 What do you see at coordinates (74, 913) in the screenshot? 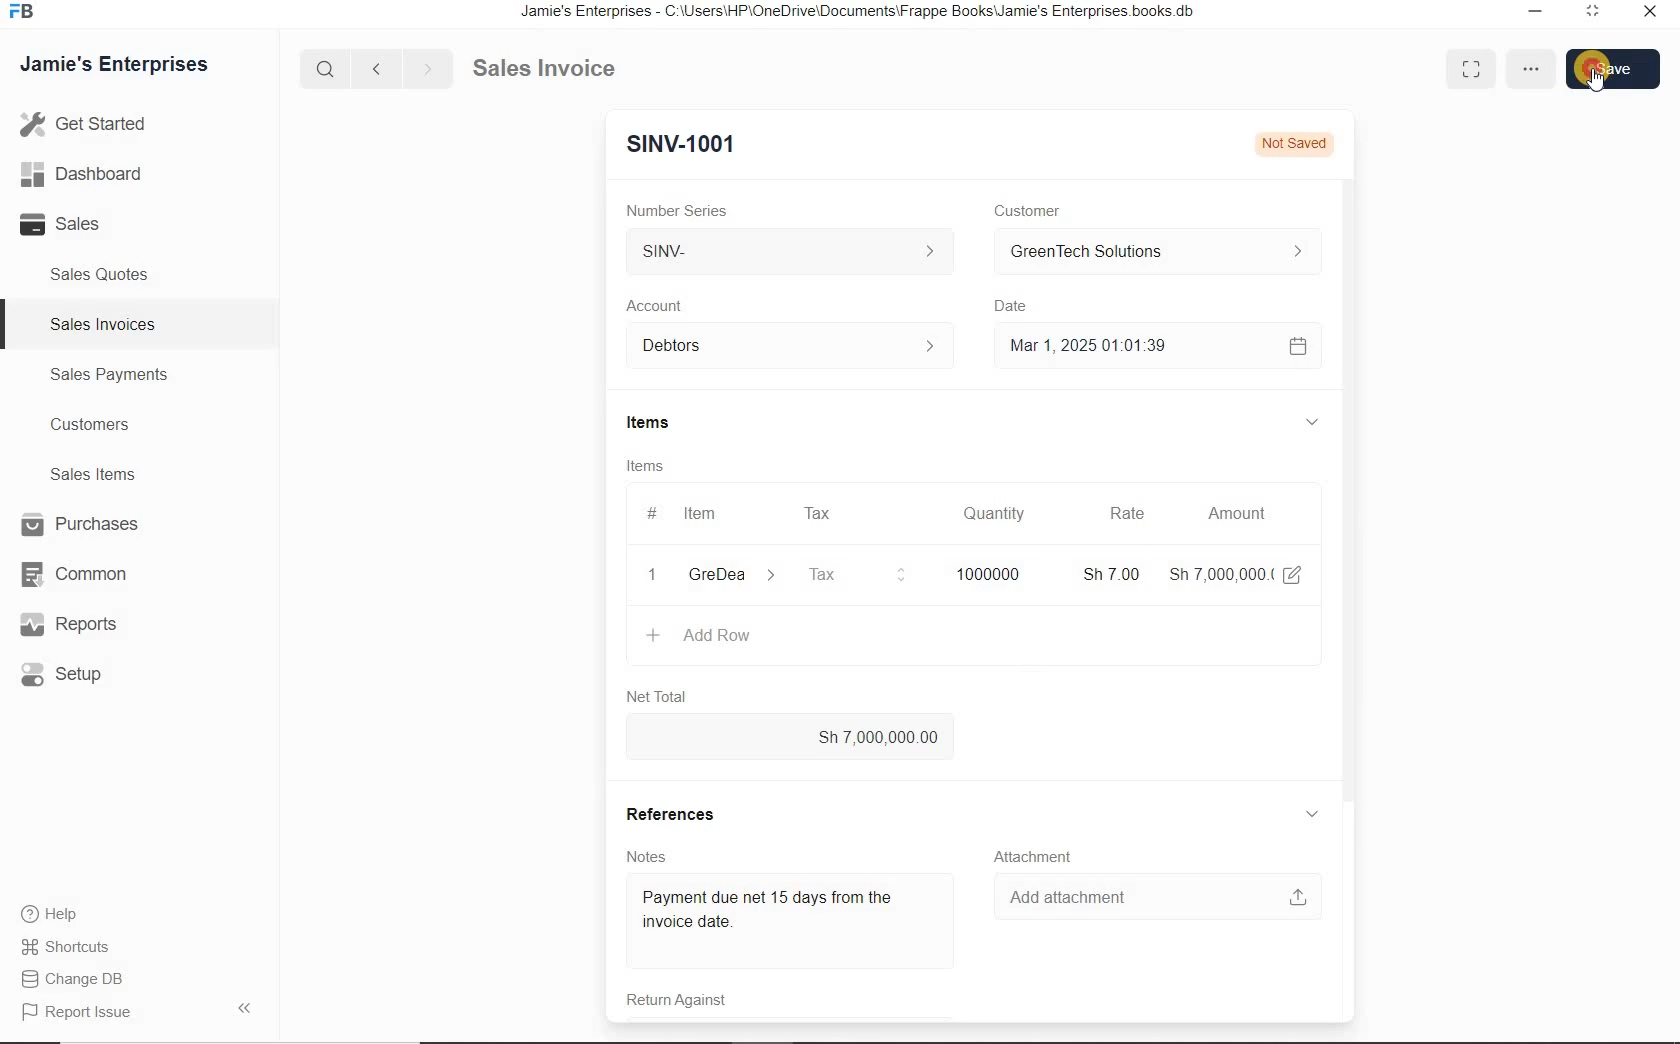
I see `) Help` at bounding box center [74, 913].